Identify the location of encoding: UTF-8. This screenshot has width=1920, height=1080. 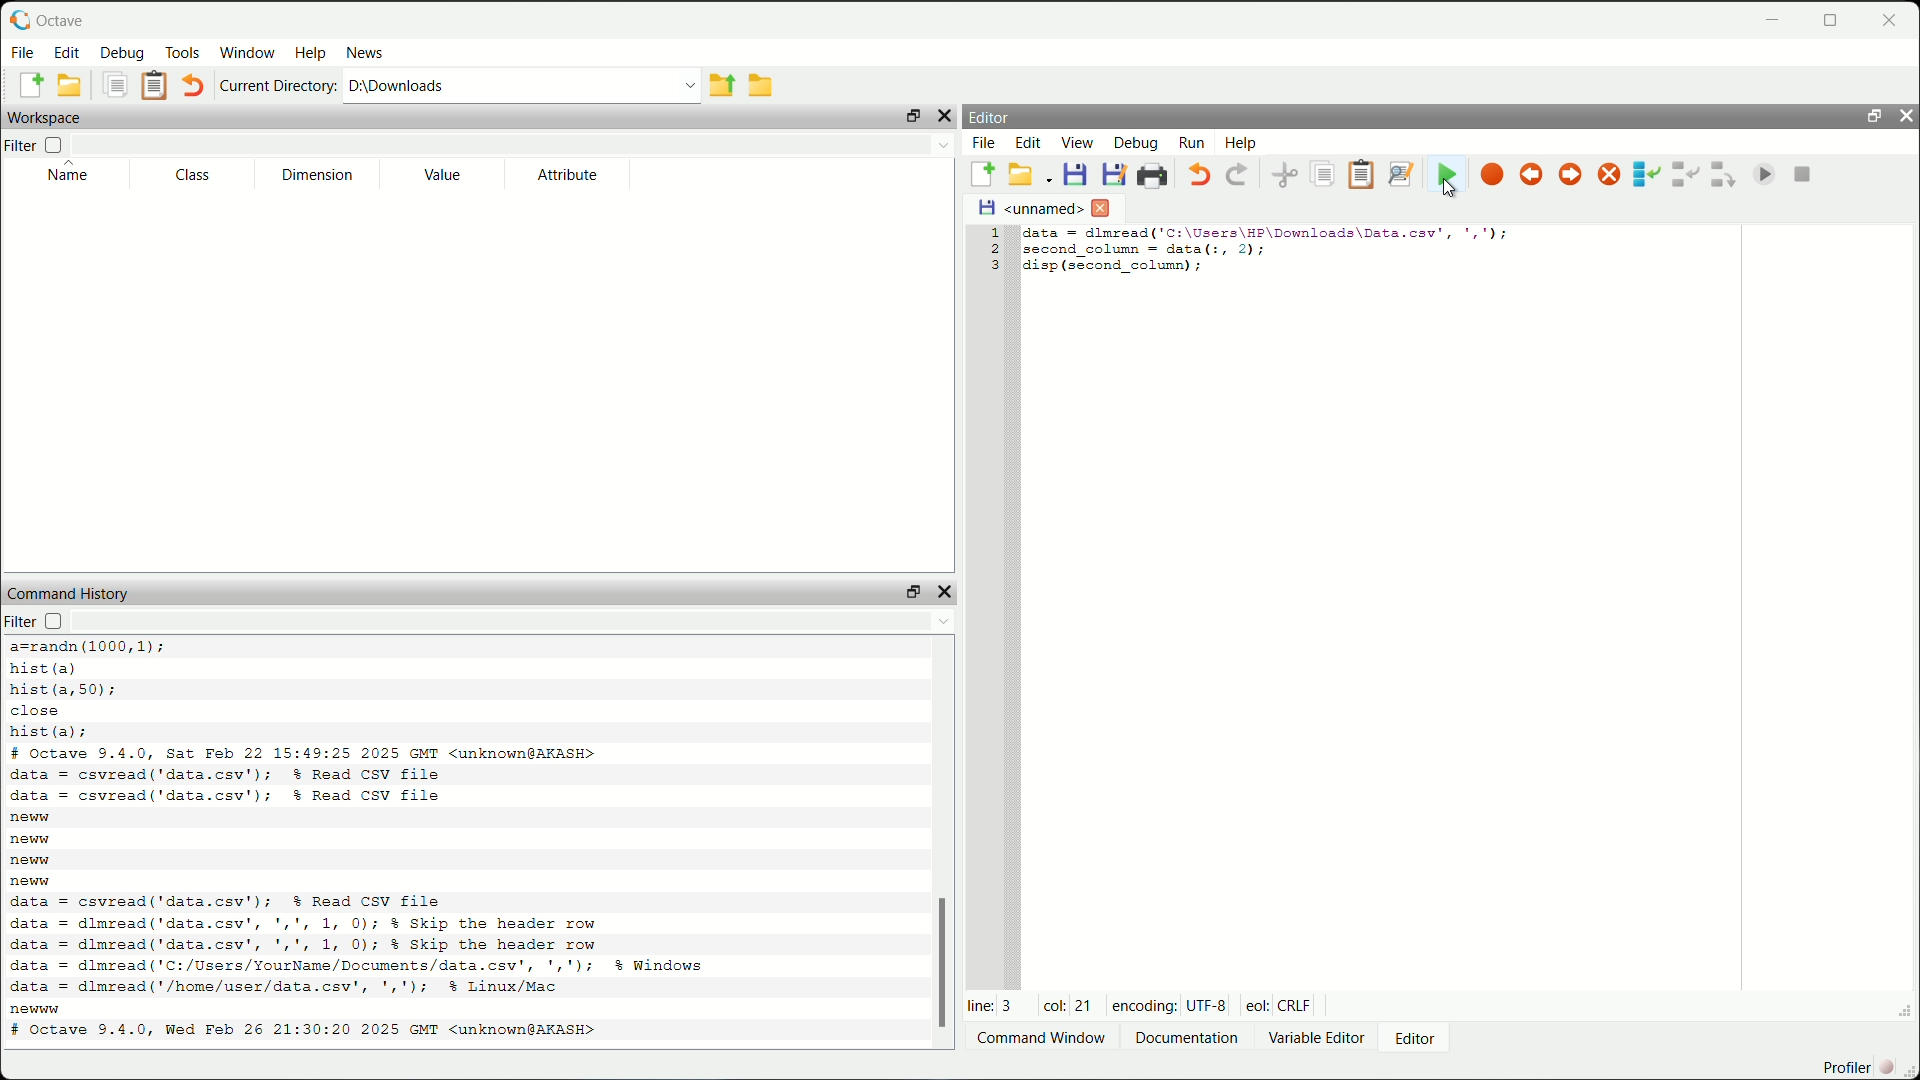
(1170, 1004).